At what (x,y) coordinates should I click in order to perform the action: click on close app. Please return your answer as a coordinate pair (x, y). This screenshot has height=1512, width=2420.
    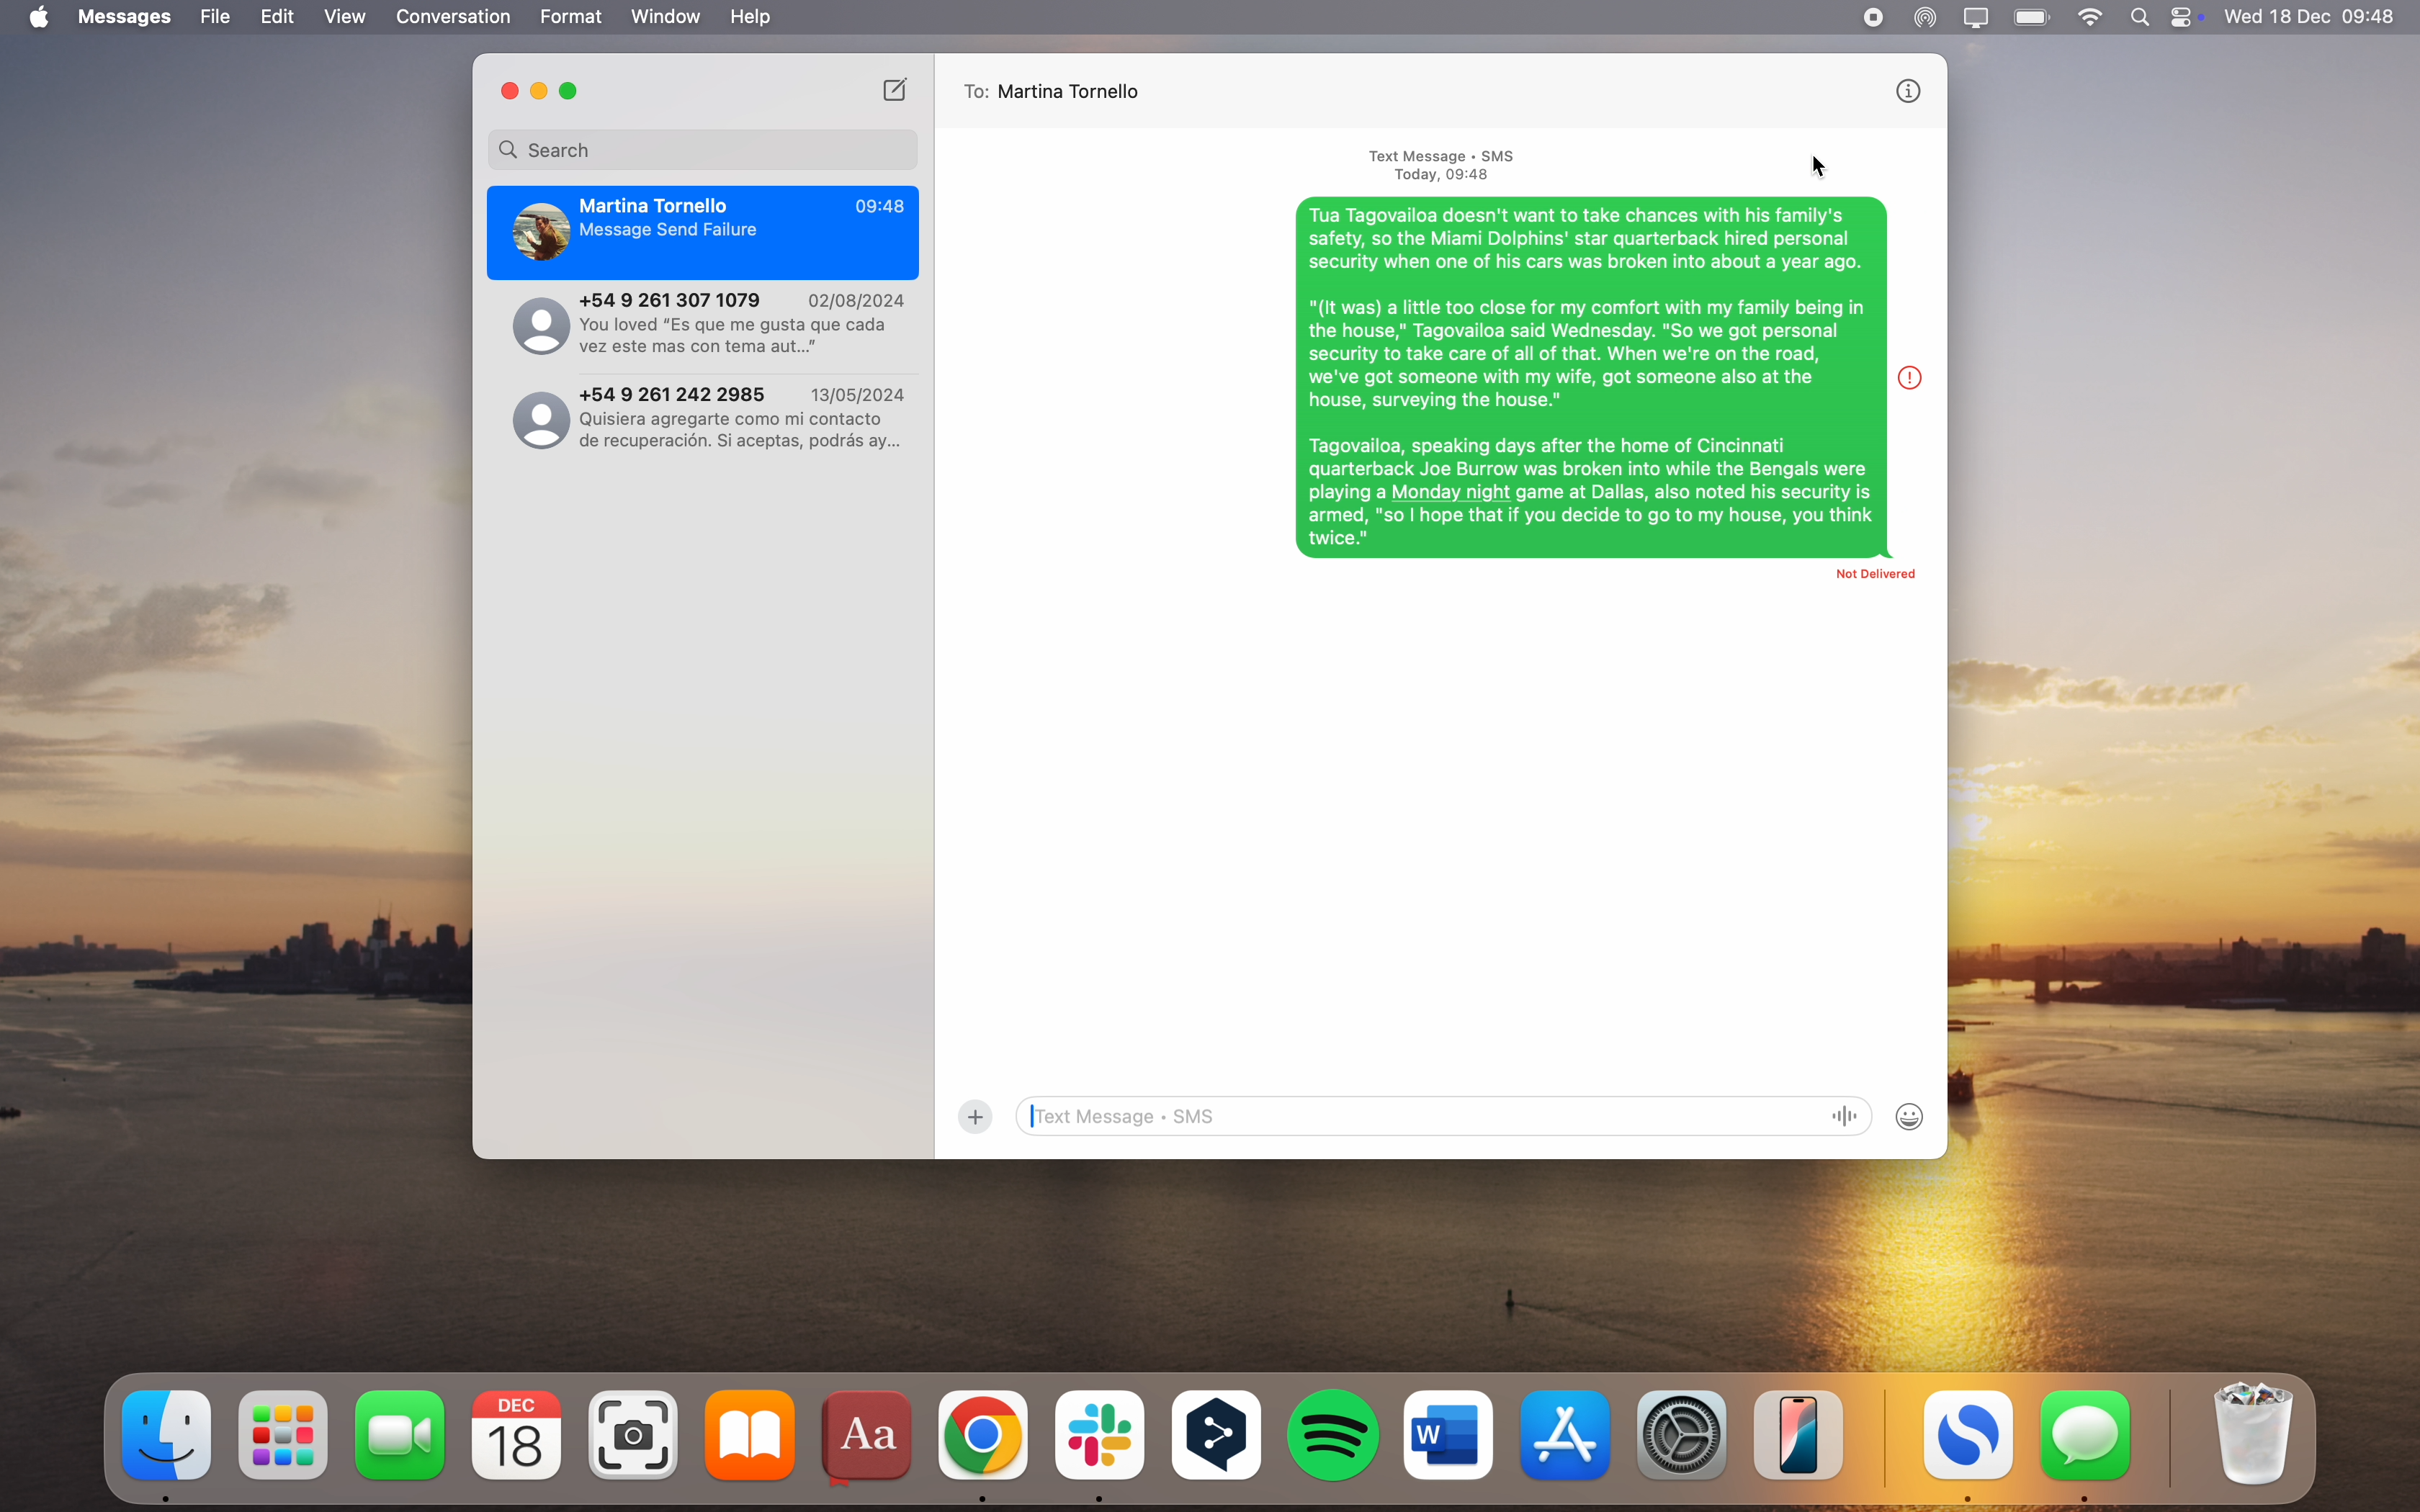
    Looking at the image, I should click on (507, 90).